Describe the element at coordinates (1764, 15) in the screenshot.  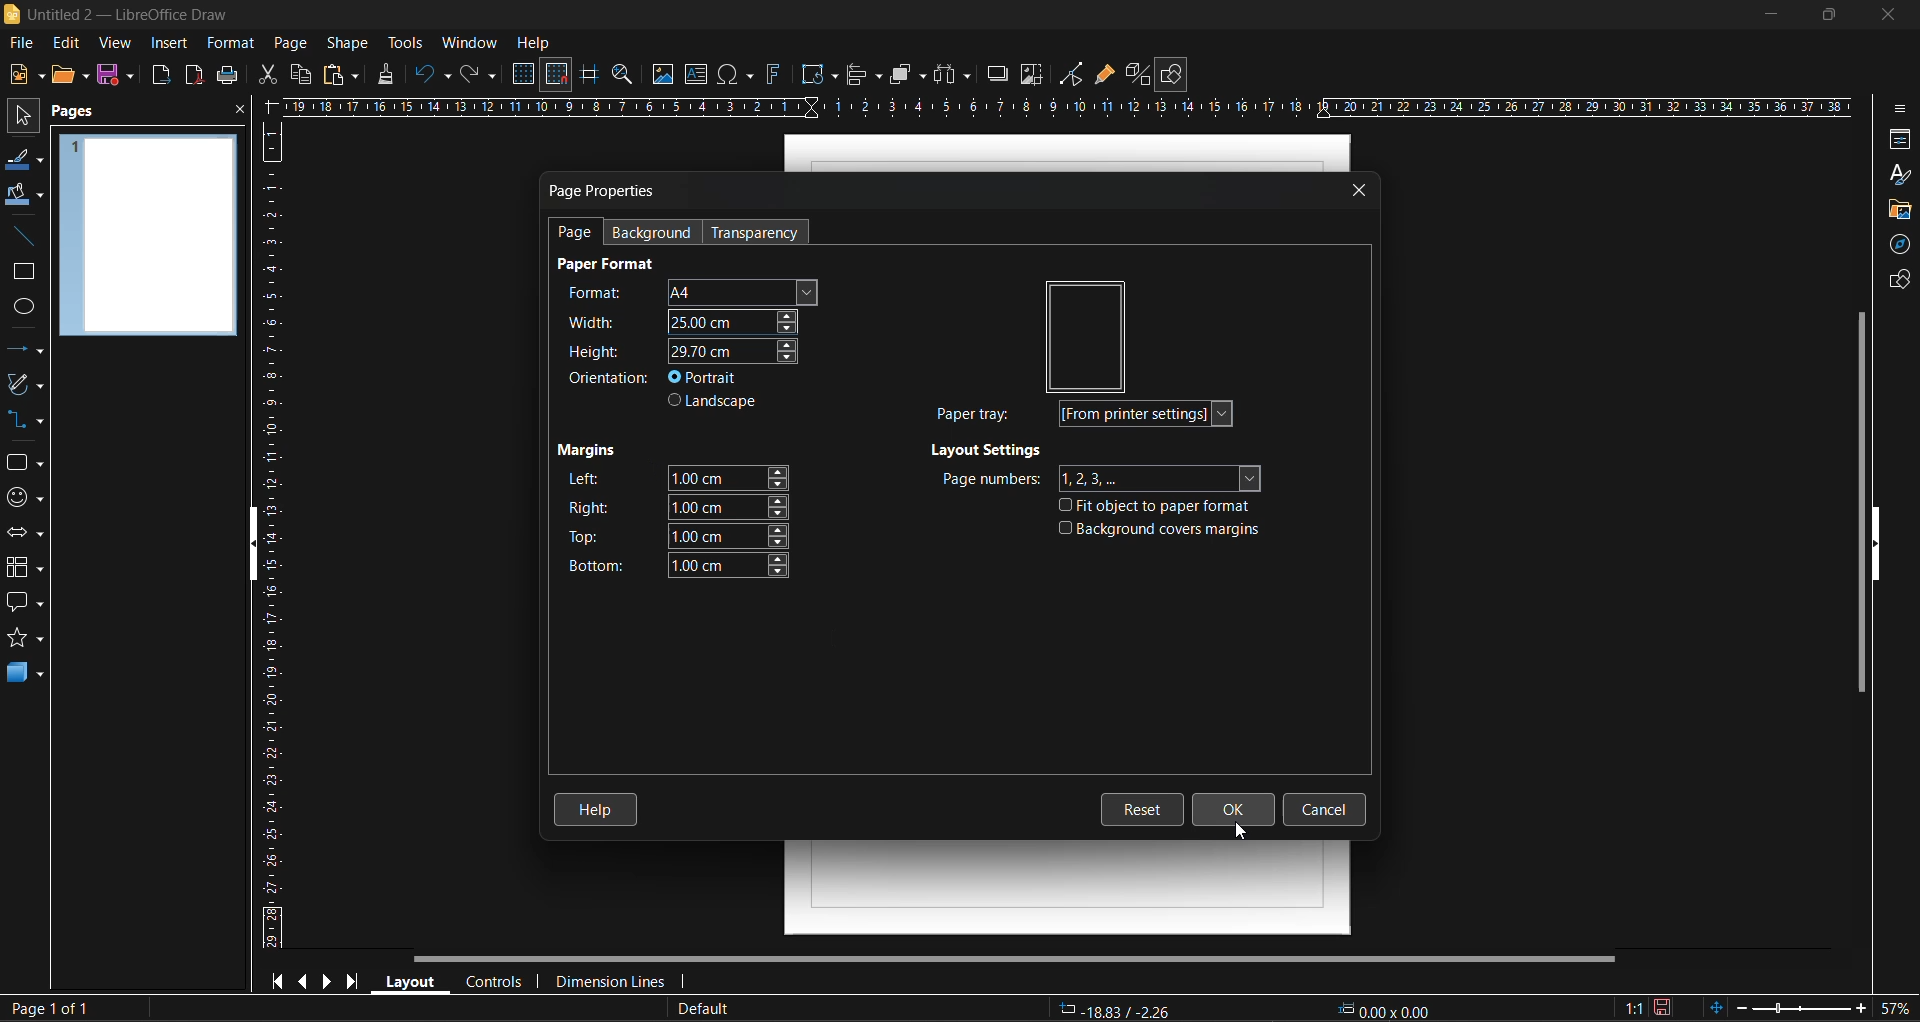
I see `minimize` at that location.